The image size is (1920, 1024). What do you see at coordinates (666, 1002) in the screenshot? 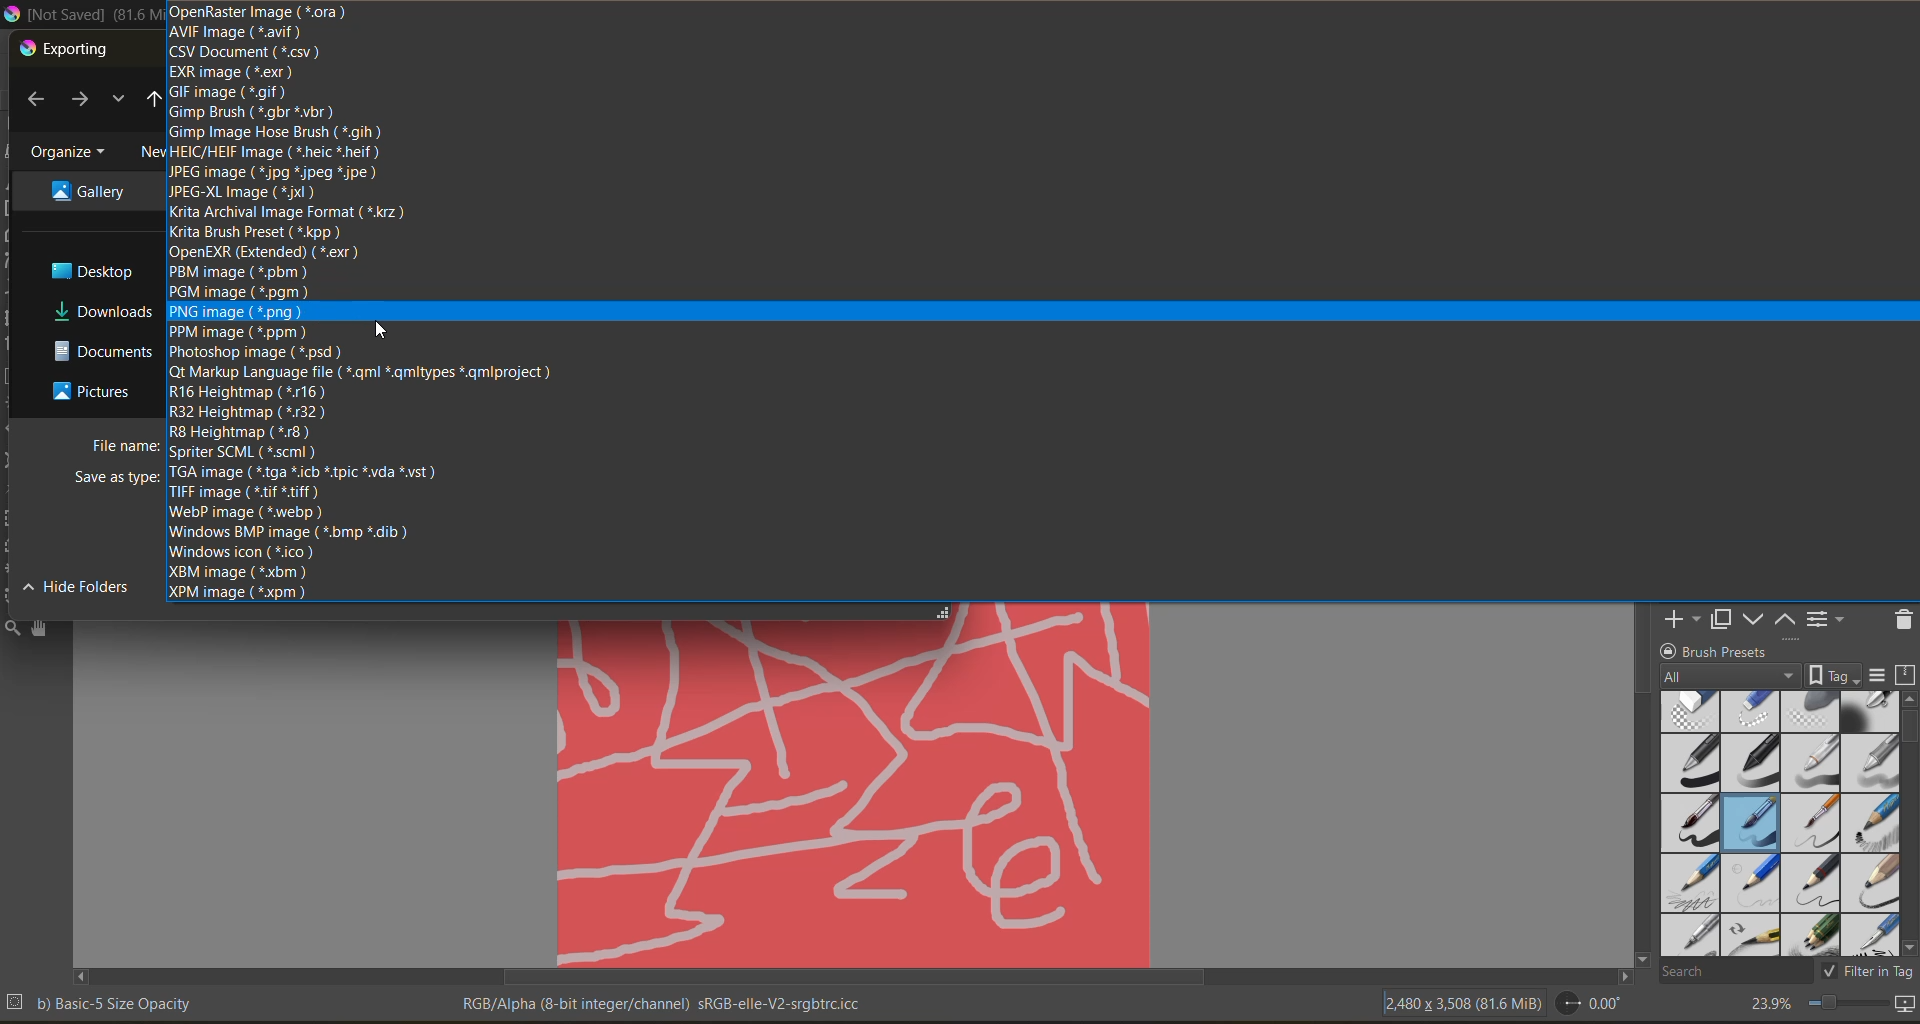
I see `metadata` at bounding box center [666, 1002].